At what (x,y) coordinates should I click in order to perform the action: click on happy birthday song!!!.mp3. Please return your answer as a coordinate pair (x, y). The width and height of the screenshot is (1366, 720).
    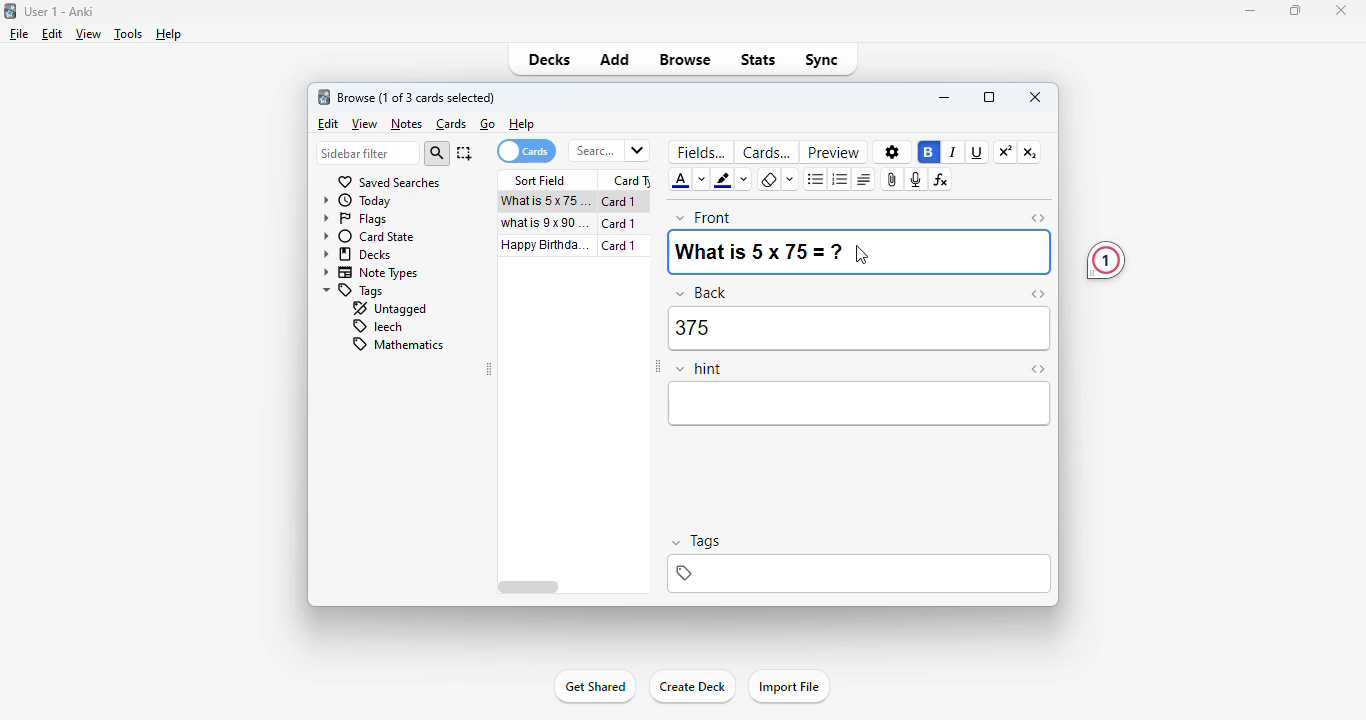
    Looking at the image, I should click on (544, 245).